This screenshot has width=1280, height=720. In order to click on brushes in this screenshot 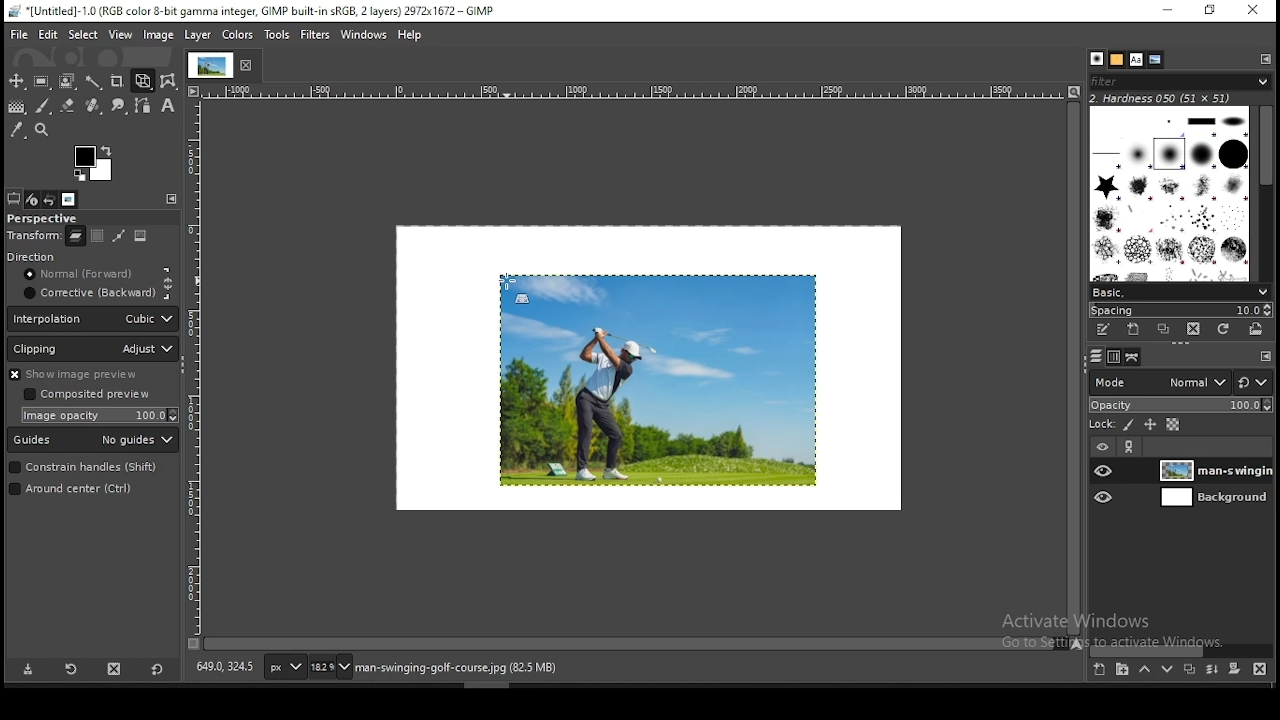, I will do `click(1170, 194)`.